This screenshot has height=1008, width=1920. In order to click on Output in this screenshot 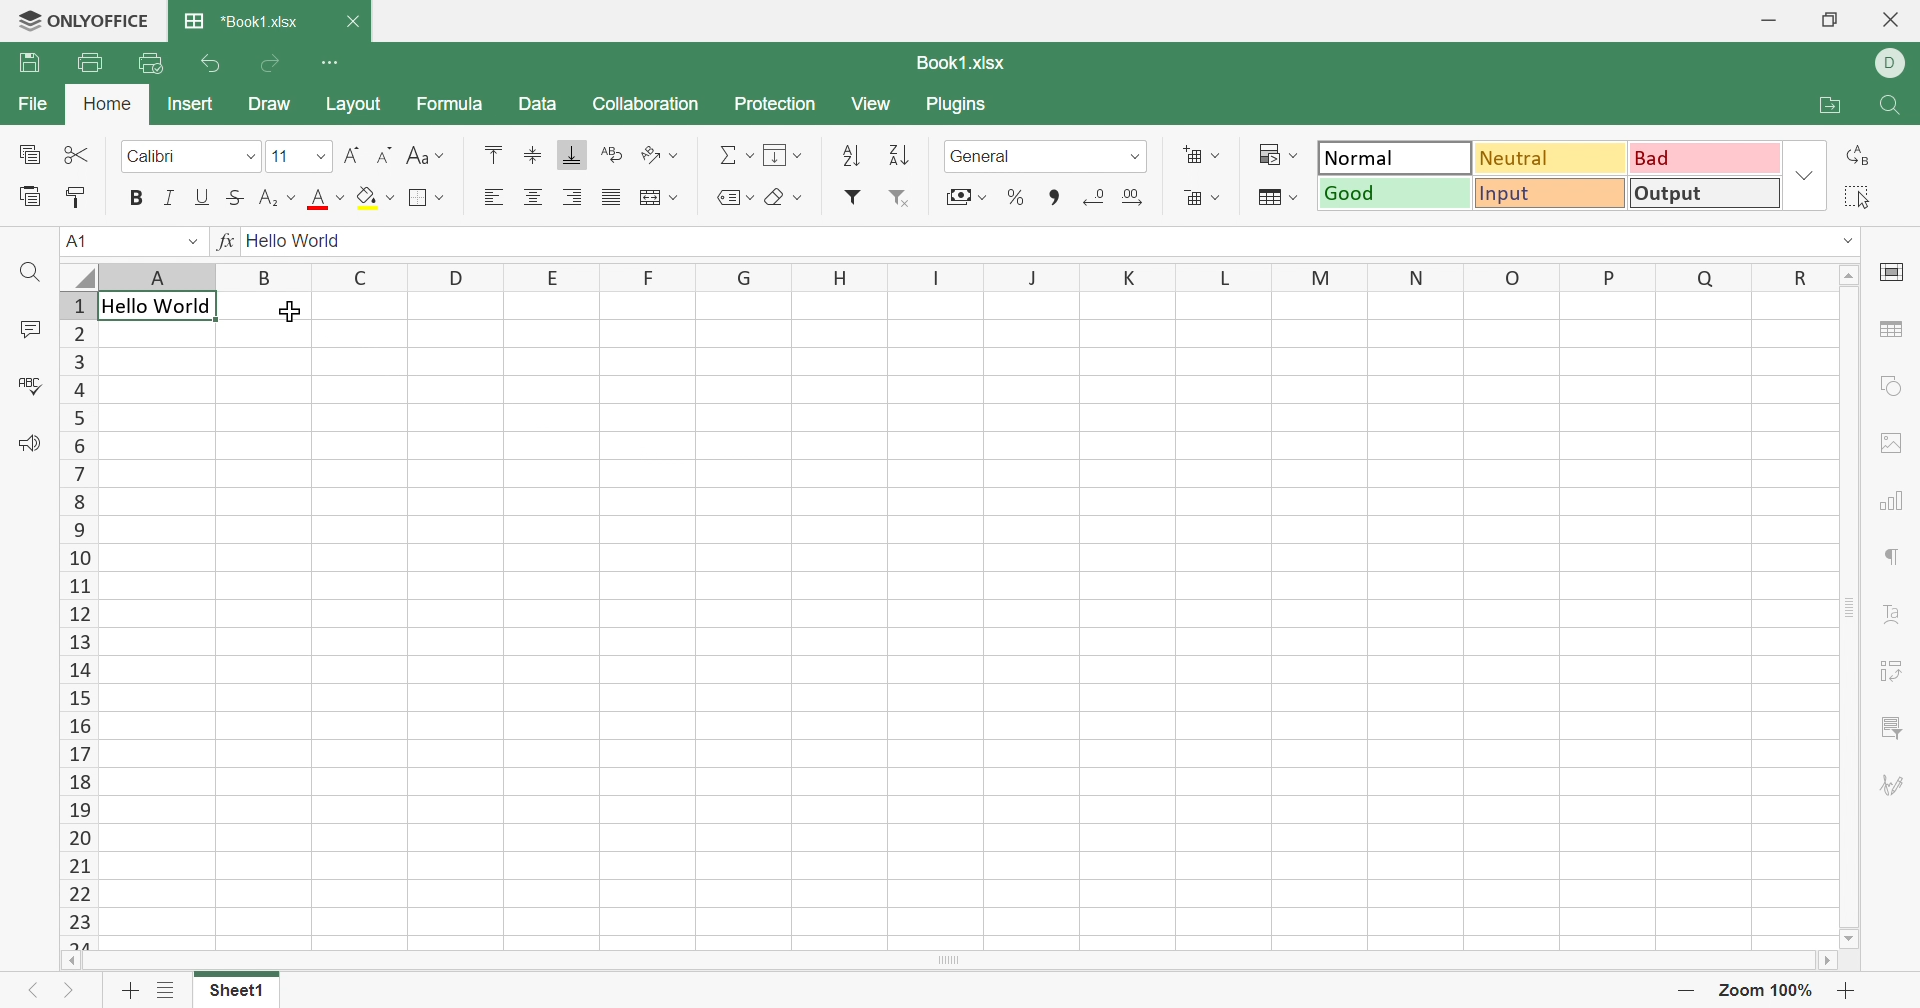, I will do `click(1704, 193)`.